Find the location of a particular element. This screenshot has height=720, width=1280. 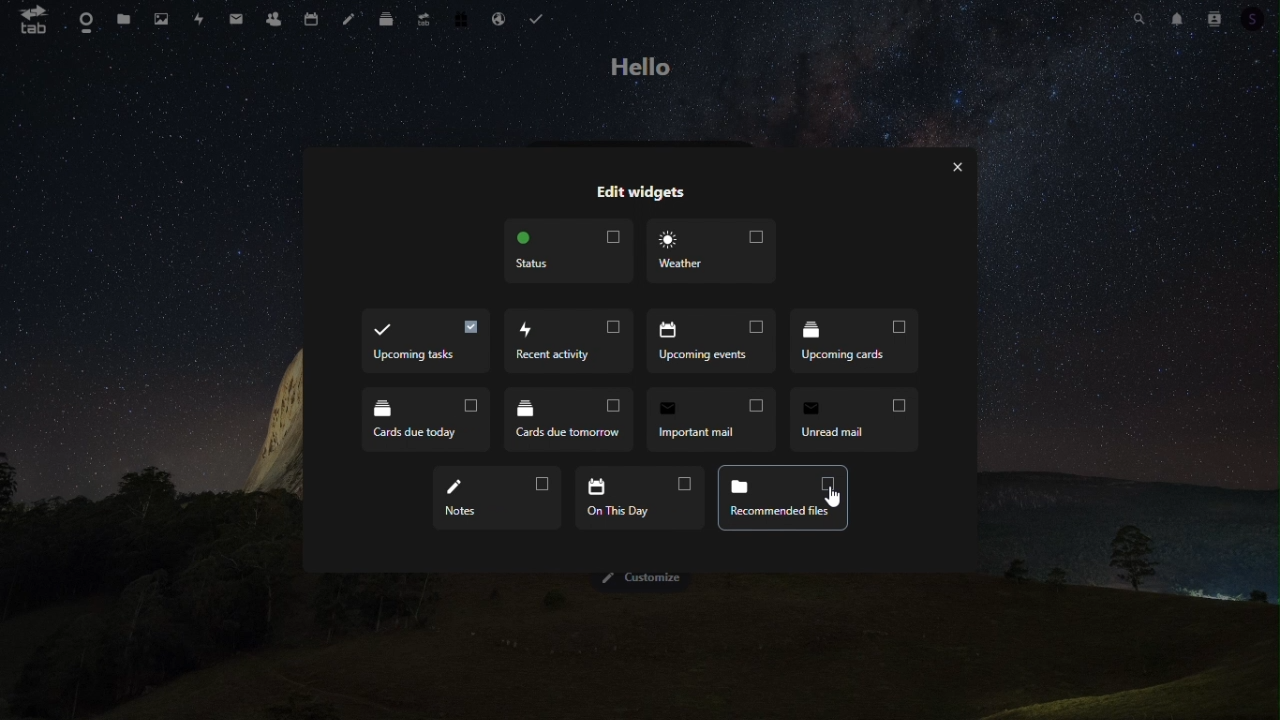

cards due today is located at coordinates (854, 343).